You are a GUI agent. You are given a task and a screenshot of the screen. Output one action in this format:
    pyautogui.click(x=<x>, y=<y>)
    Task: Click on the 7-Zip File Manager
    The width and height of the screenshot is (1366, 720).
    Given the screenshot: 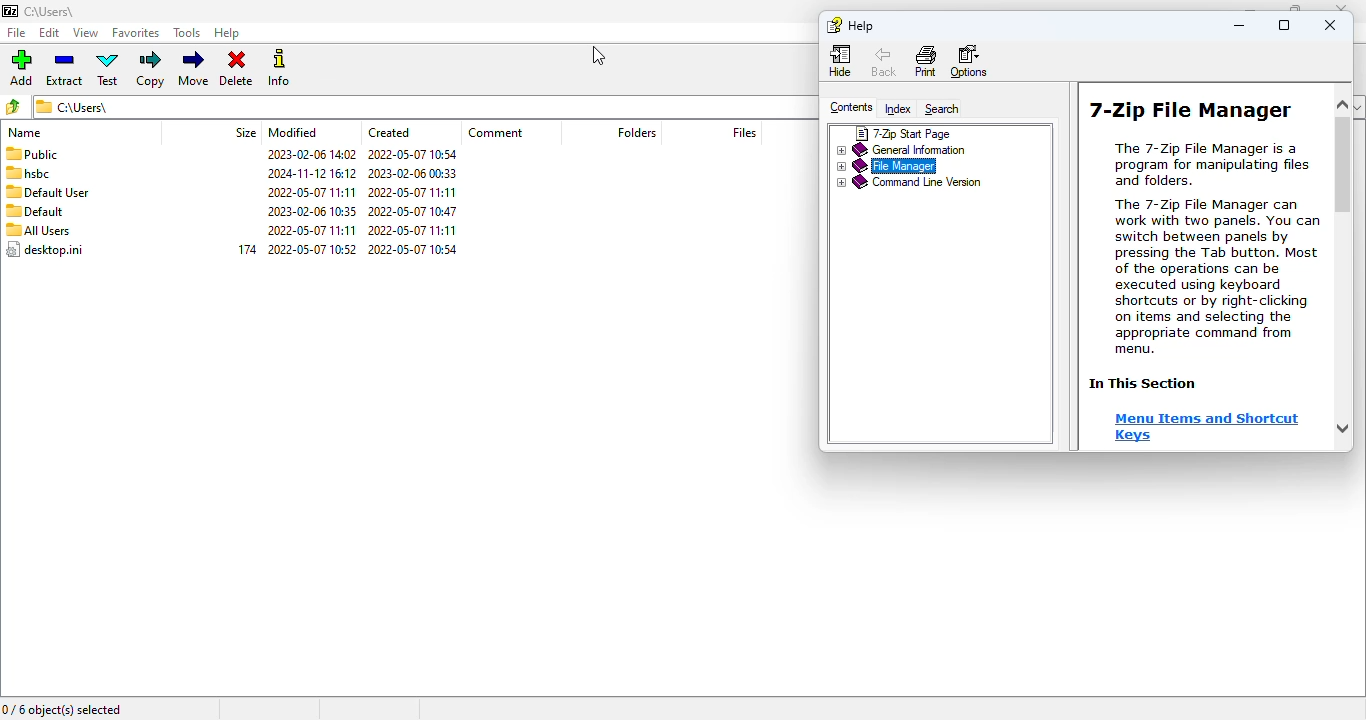 What is the action you would take?
    pyautogui.click(x=1191, y=109)
    